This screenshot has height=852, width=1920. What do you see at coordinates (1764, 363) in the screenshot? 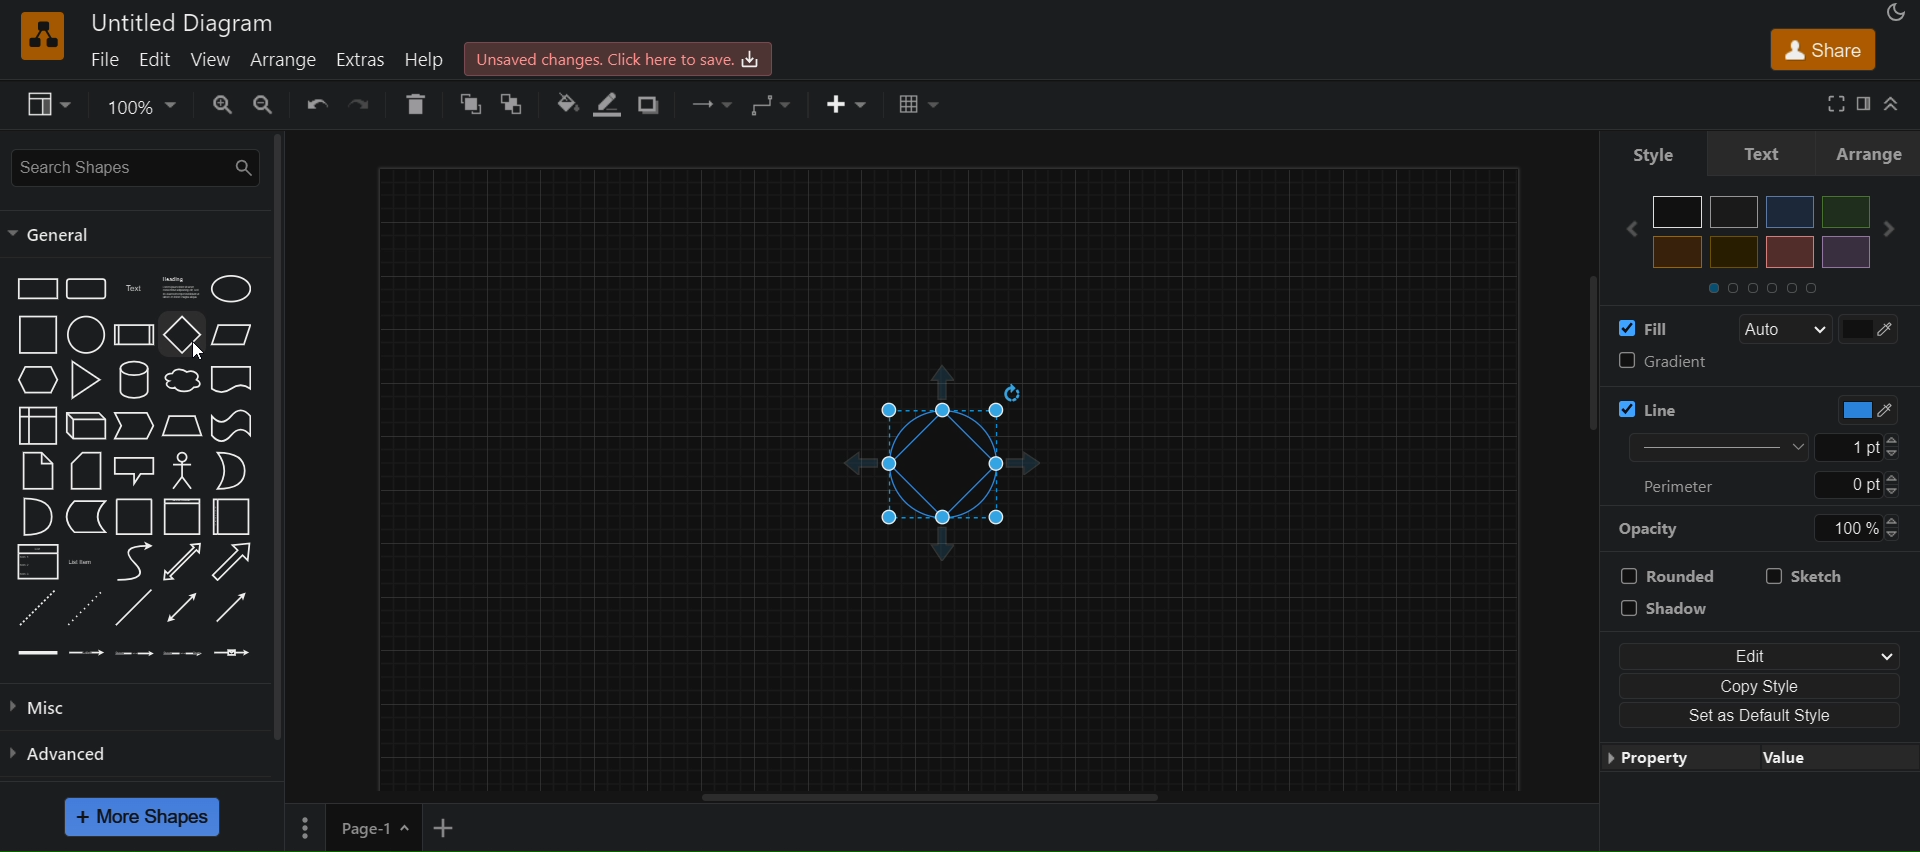
I see `gradient` at bounding box center [1764, 363].